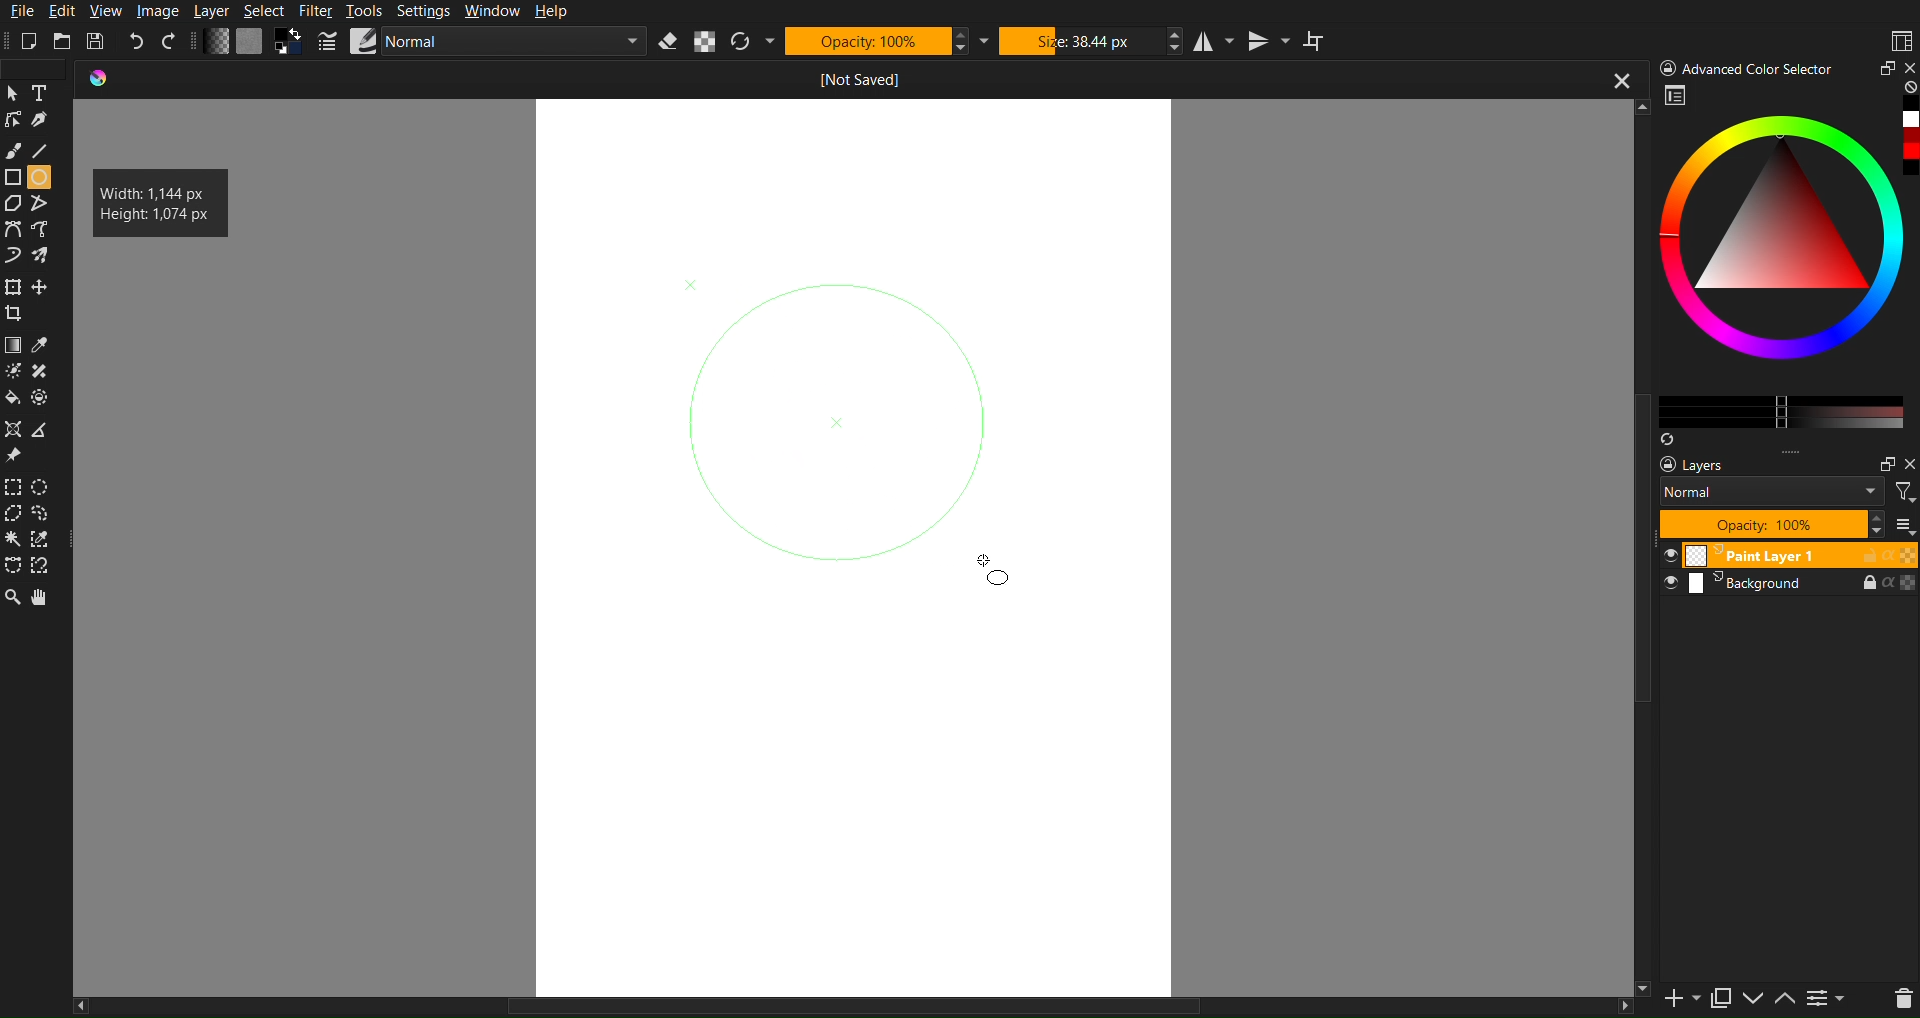  What do you see at coordinates (44, 121) in the screenshot?
I see `Pen` at bounding box center [44, 121].